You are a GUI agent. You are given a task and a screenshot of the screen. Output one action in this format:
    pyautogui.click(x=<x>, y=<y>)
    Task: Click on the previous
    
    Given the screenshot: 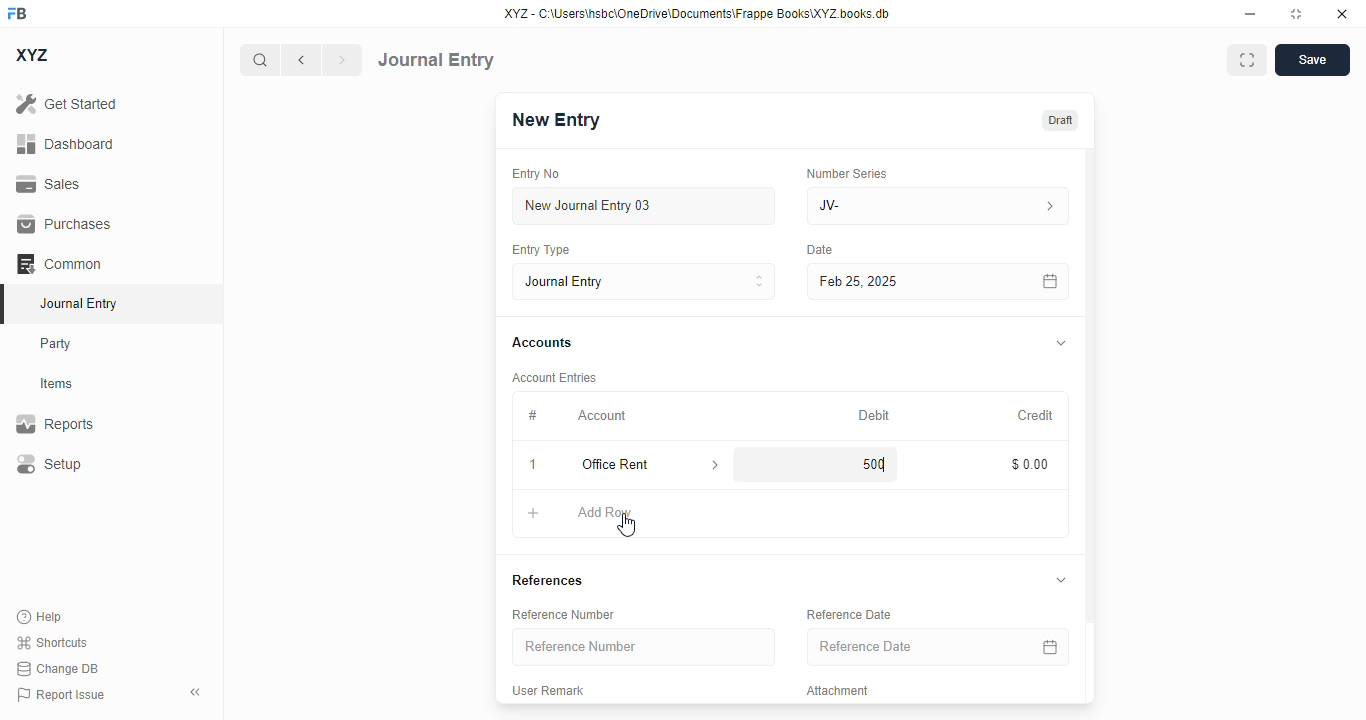 What is the action you would take?
    pyautogui.click(x=301, y=60)
    